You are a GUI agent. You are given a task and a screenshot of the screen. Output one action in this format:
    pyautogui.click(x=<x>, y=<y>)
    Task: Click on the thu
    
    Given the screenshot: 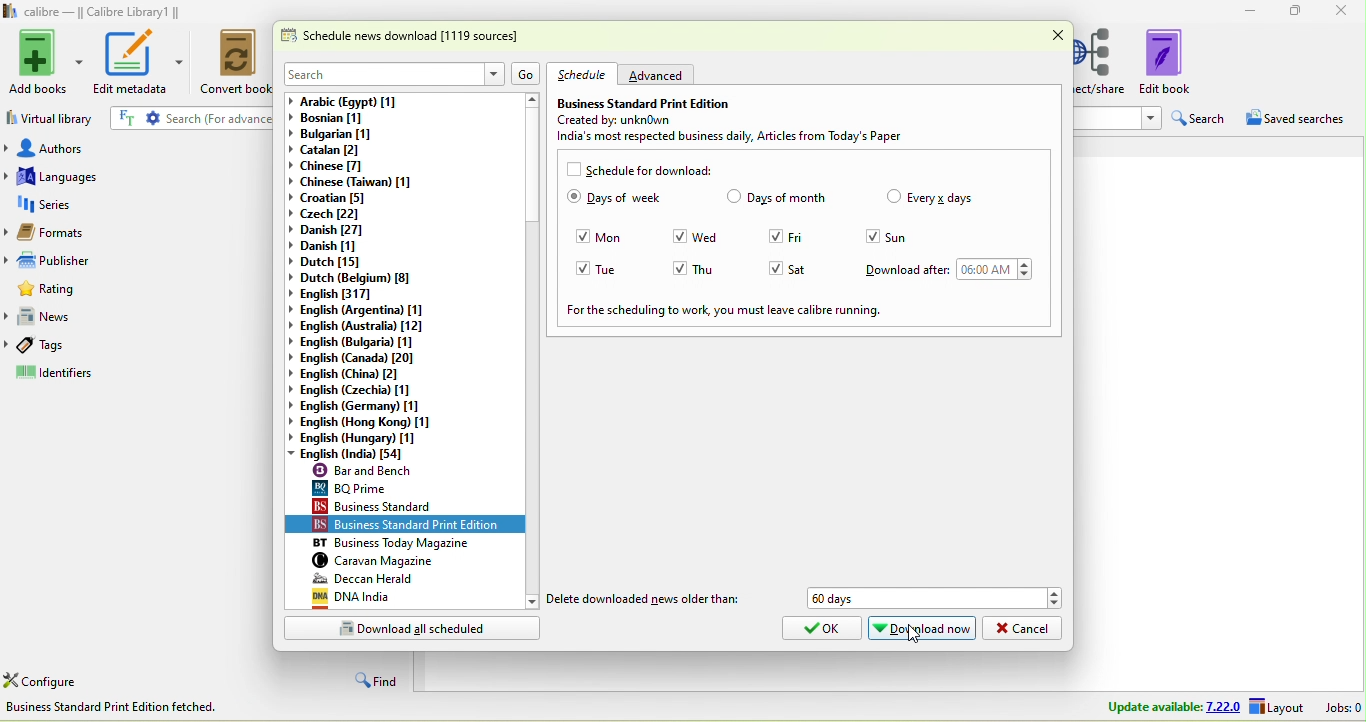 What is the action you would take?
    pyautogui.click(x=718, y=268)
    